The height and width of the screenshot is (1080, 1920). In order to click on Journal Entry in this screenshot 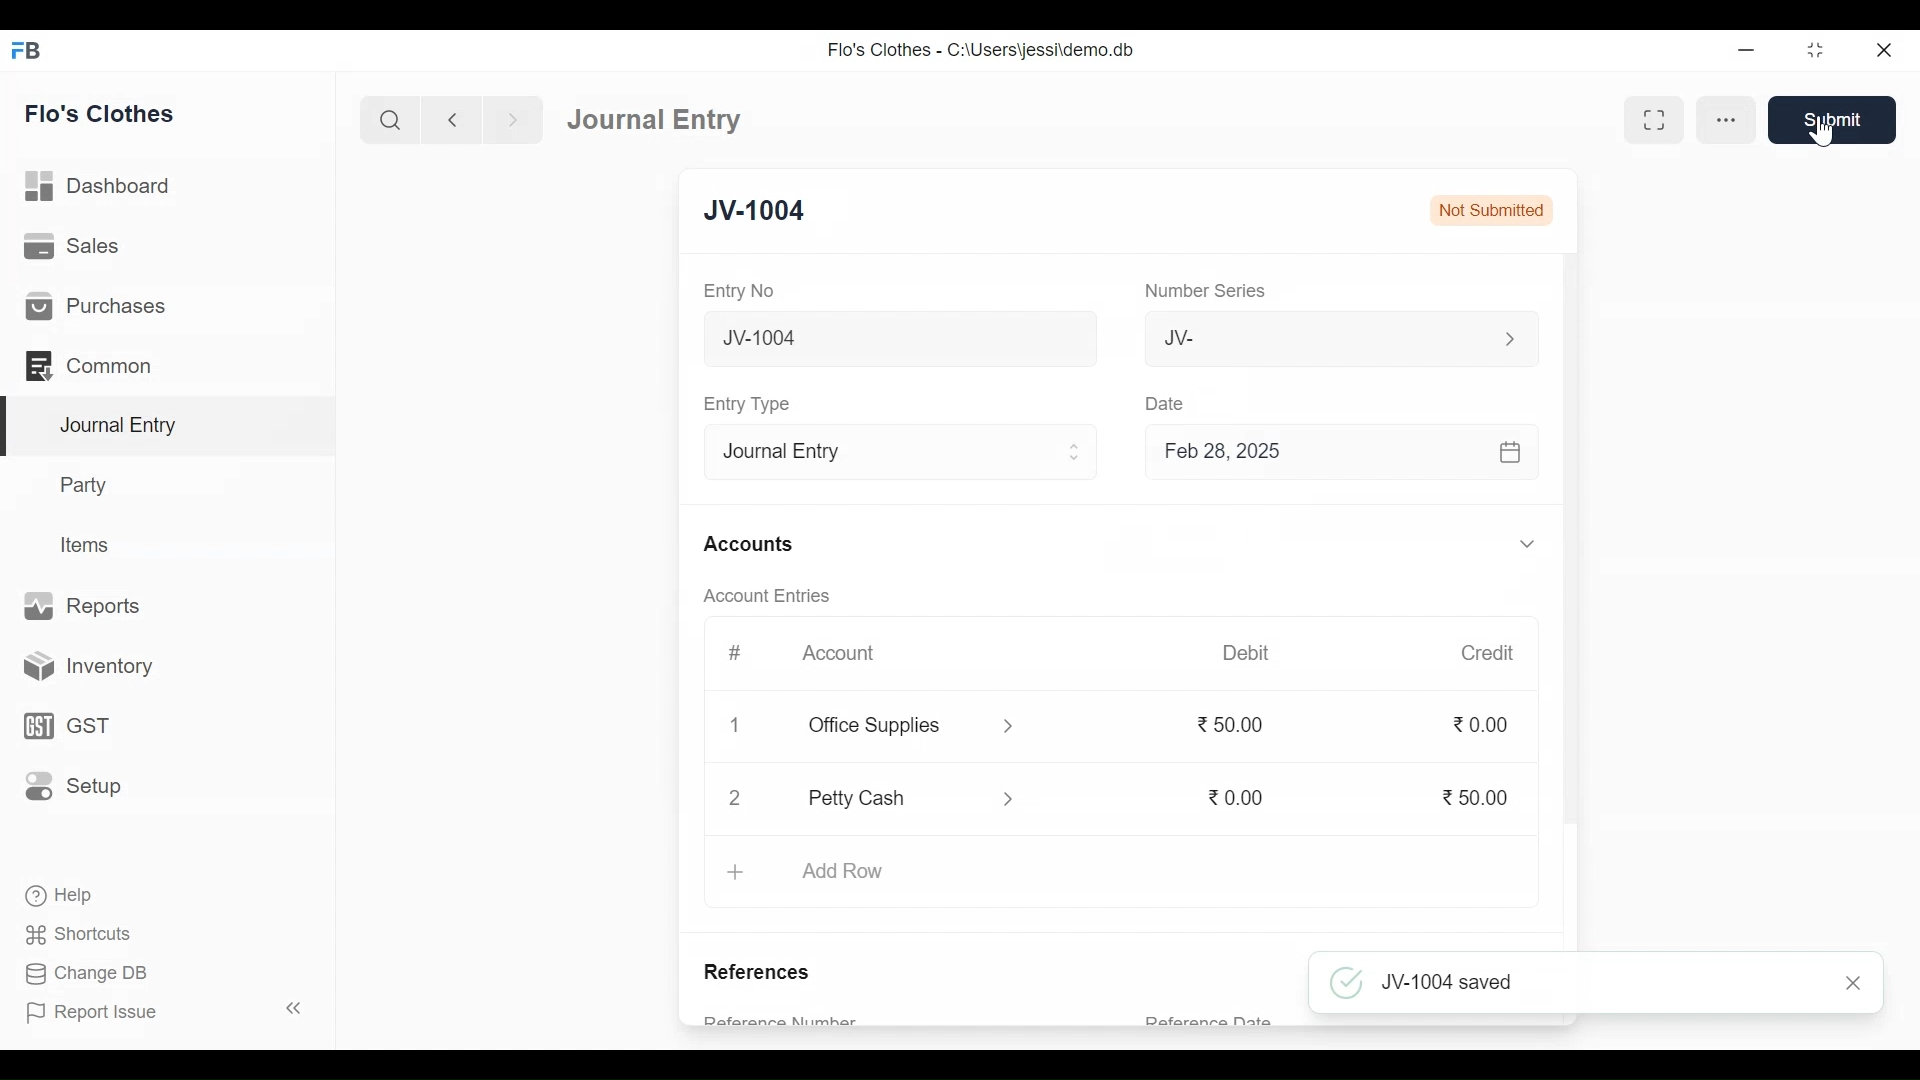, I will do `click(662, 119)`.